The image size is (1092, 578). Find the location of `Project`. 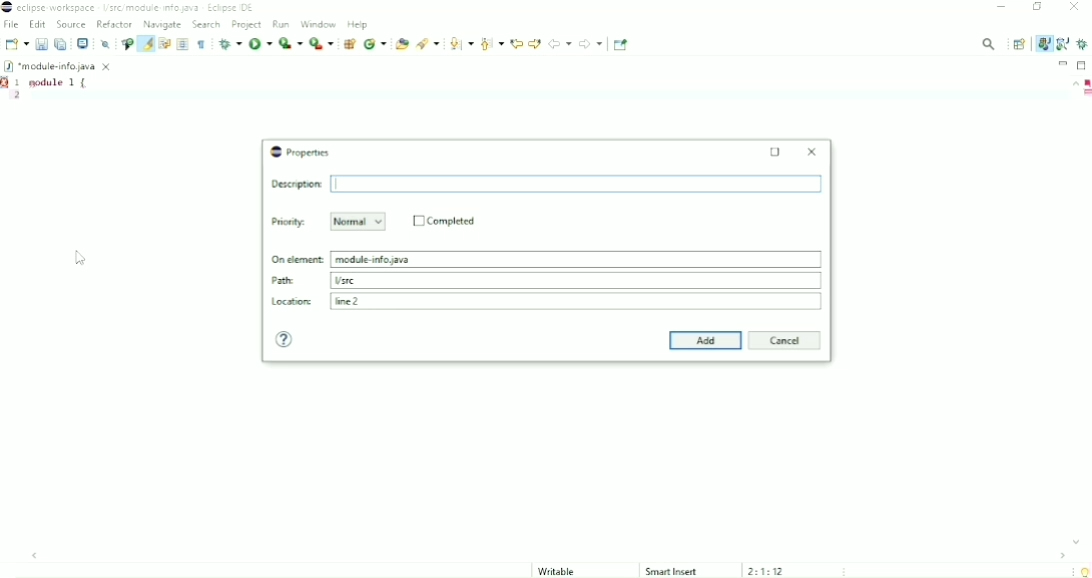

Project is located at coordinates (247, 24).